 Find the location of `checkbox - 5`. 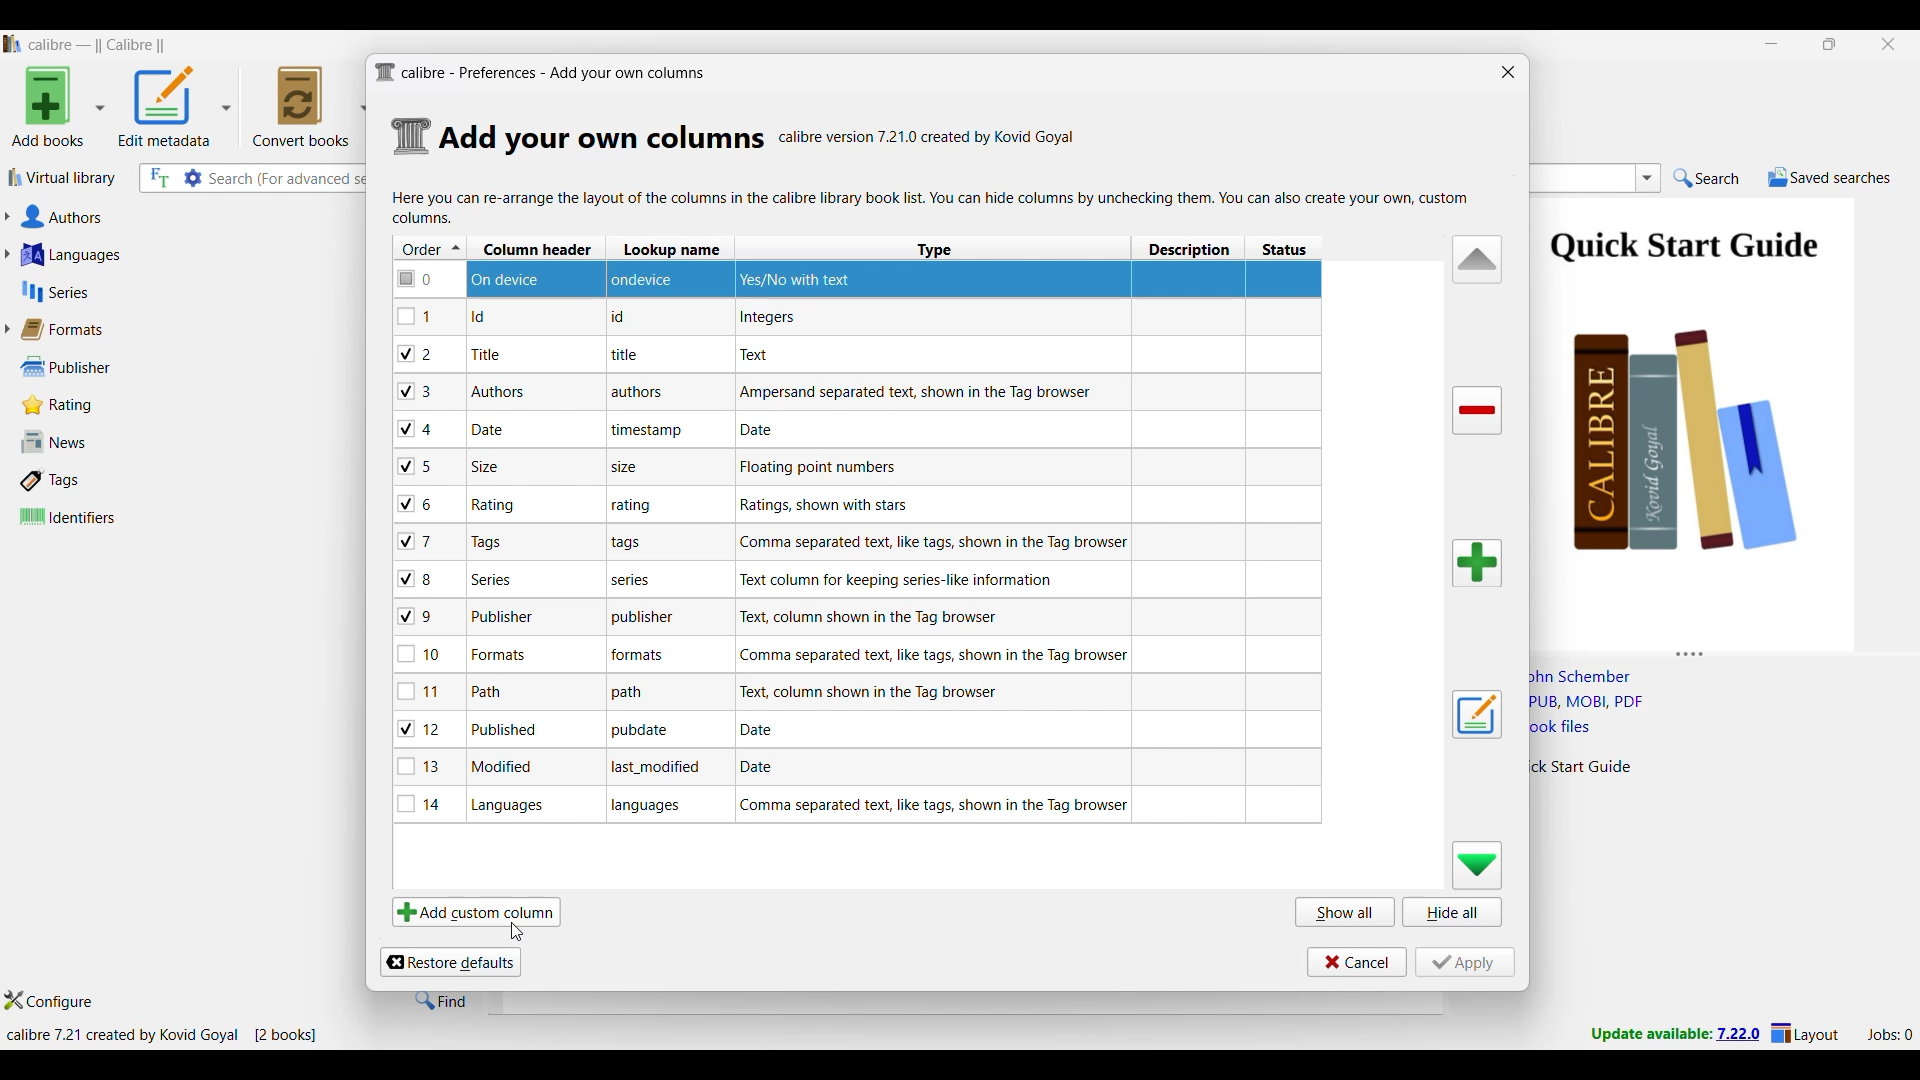

checkbox - 5 is located at coordinates (423, 465).